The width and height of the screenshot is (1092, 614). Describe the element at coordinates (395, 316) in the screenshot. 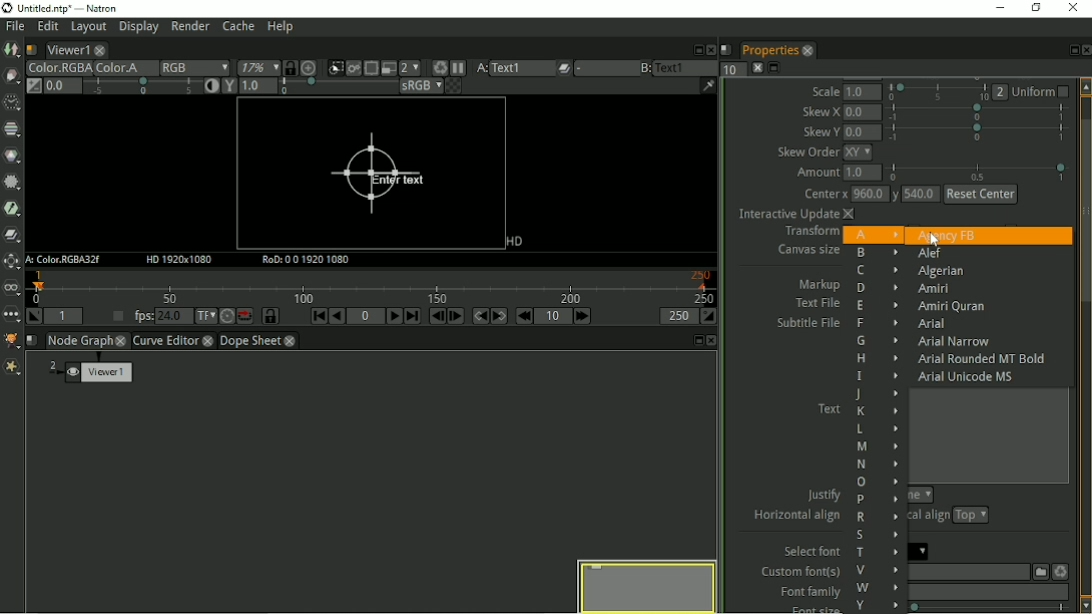

I see `Play forward` at that location.